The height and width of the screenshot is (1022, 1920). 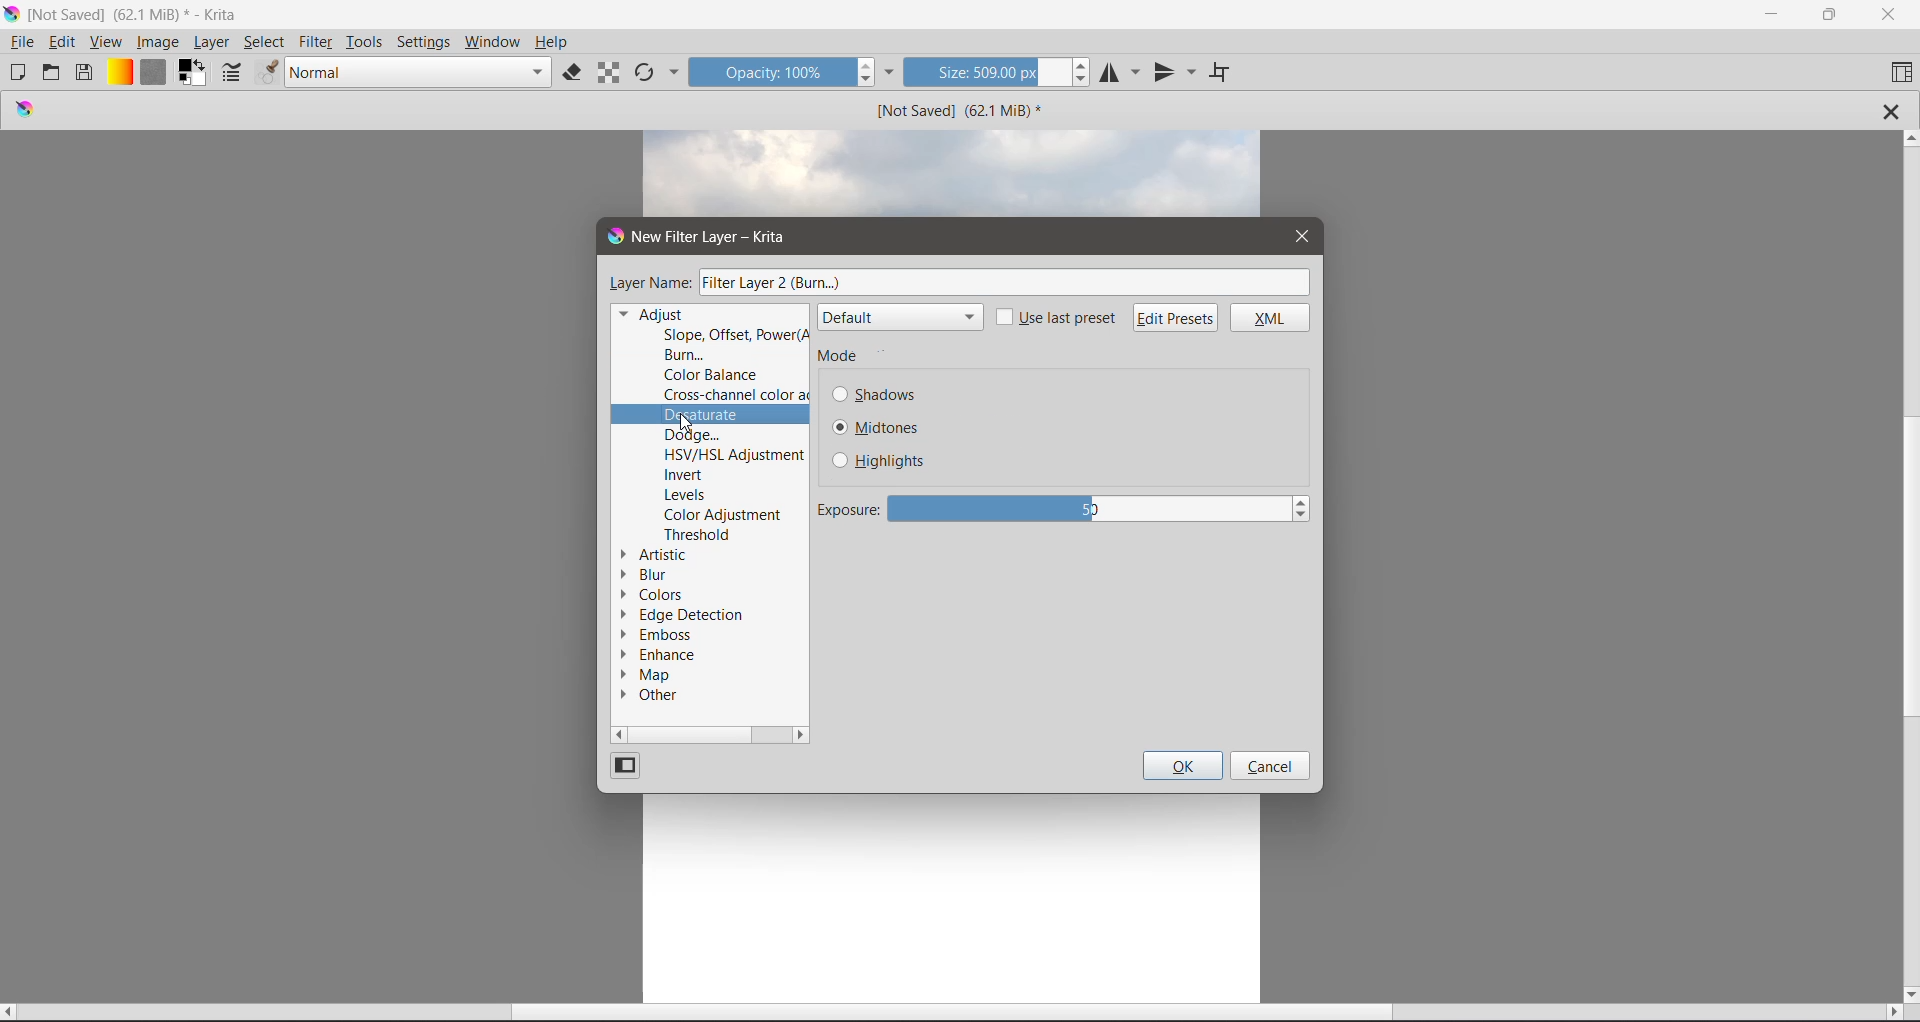 I want to click on Levels, so click(x=685, y=496).